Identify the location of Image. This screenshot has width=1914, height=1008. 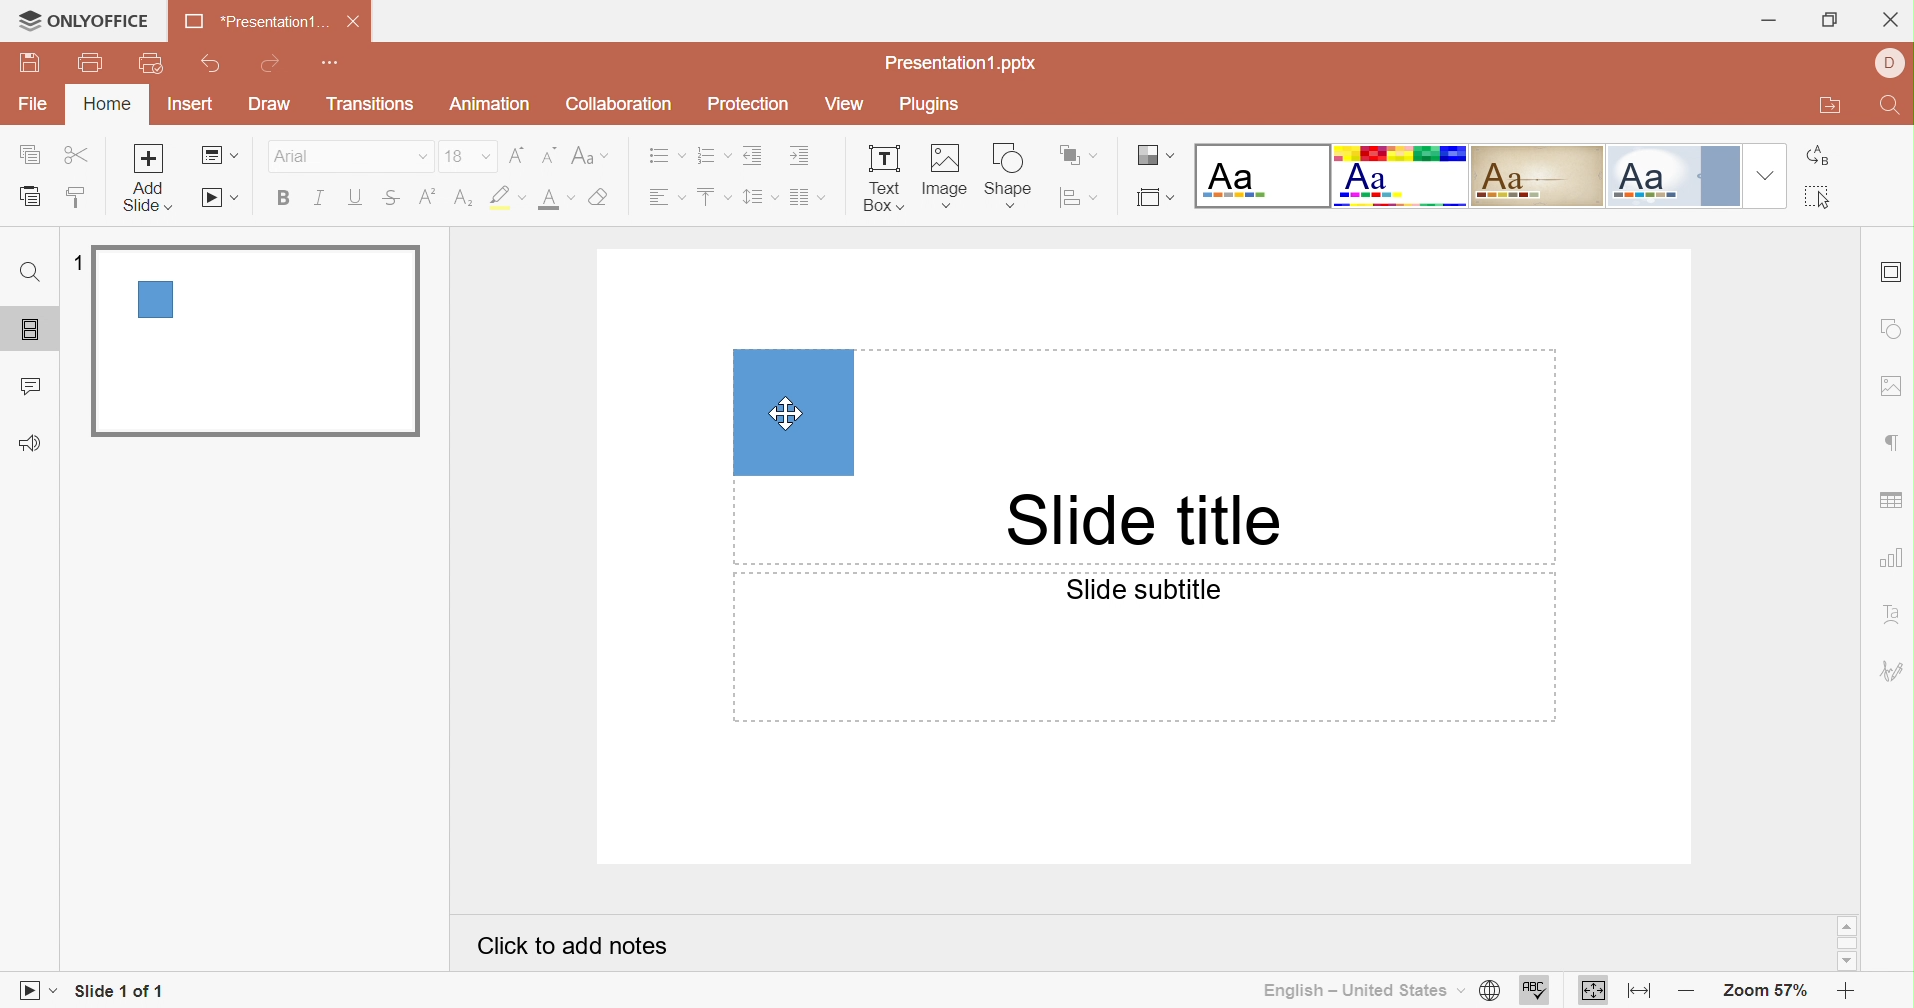
(944, 179).